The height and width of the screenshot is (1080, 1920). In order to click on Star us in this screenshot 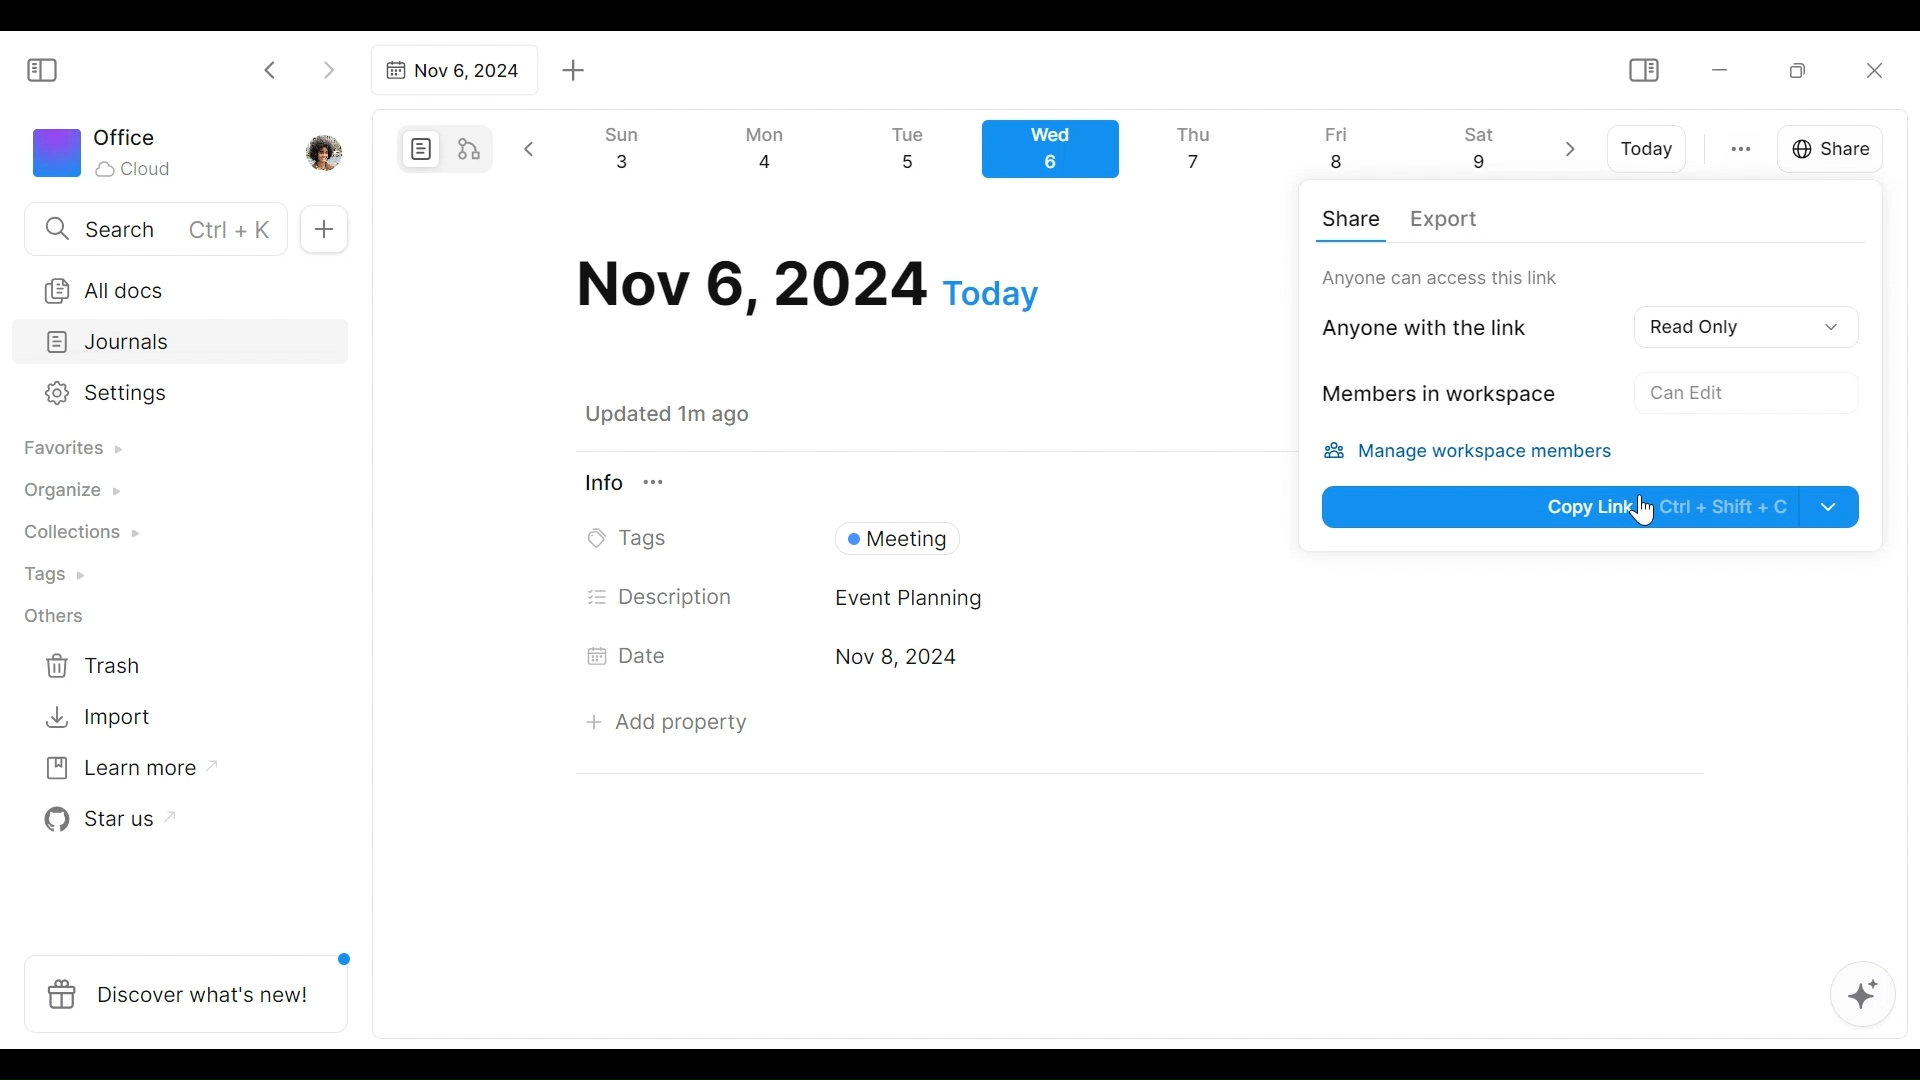, I will do `click(104, 820)`.